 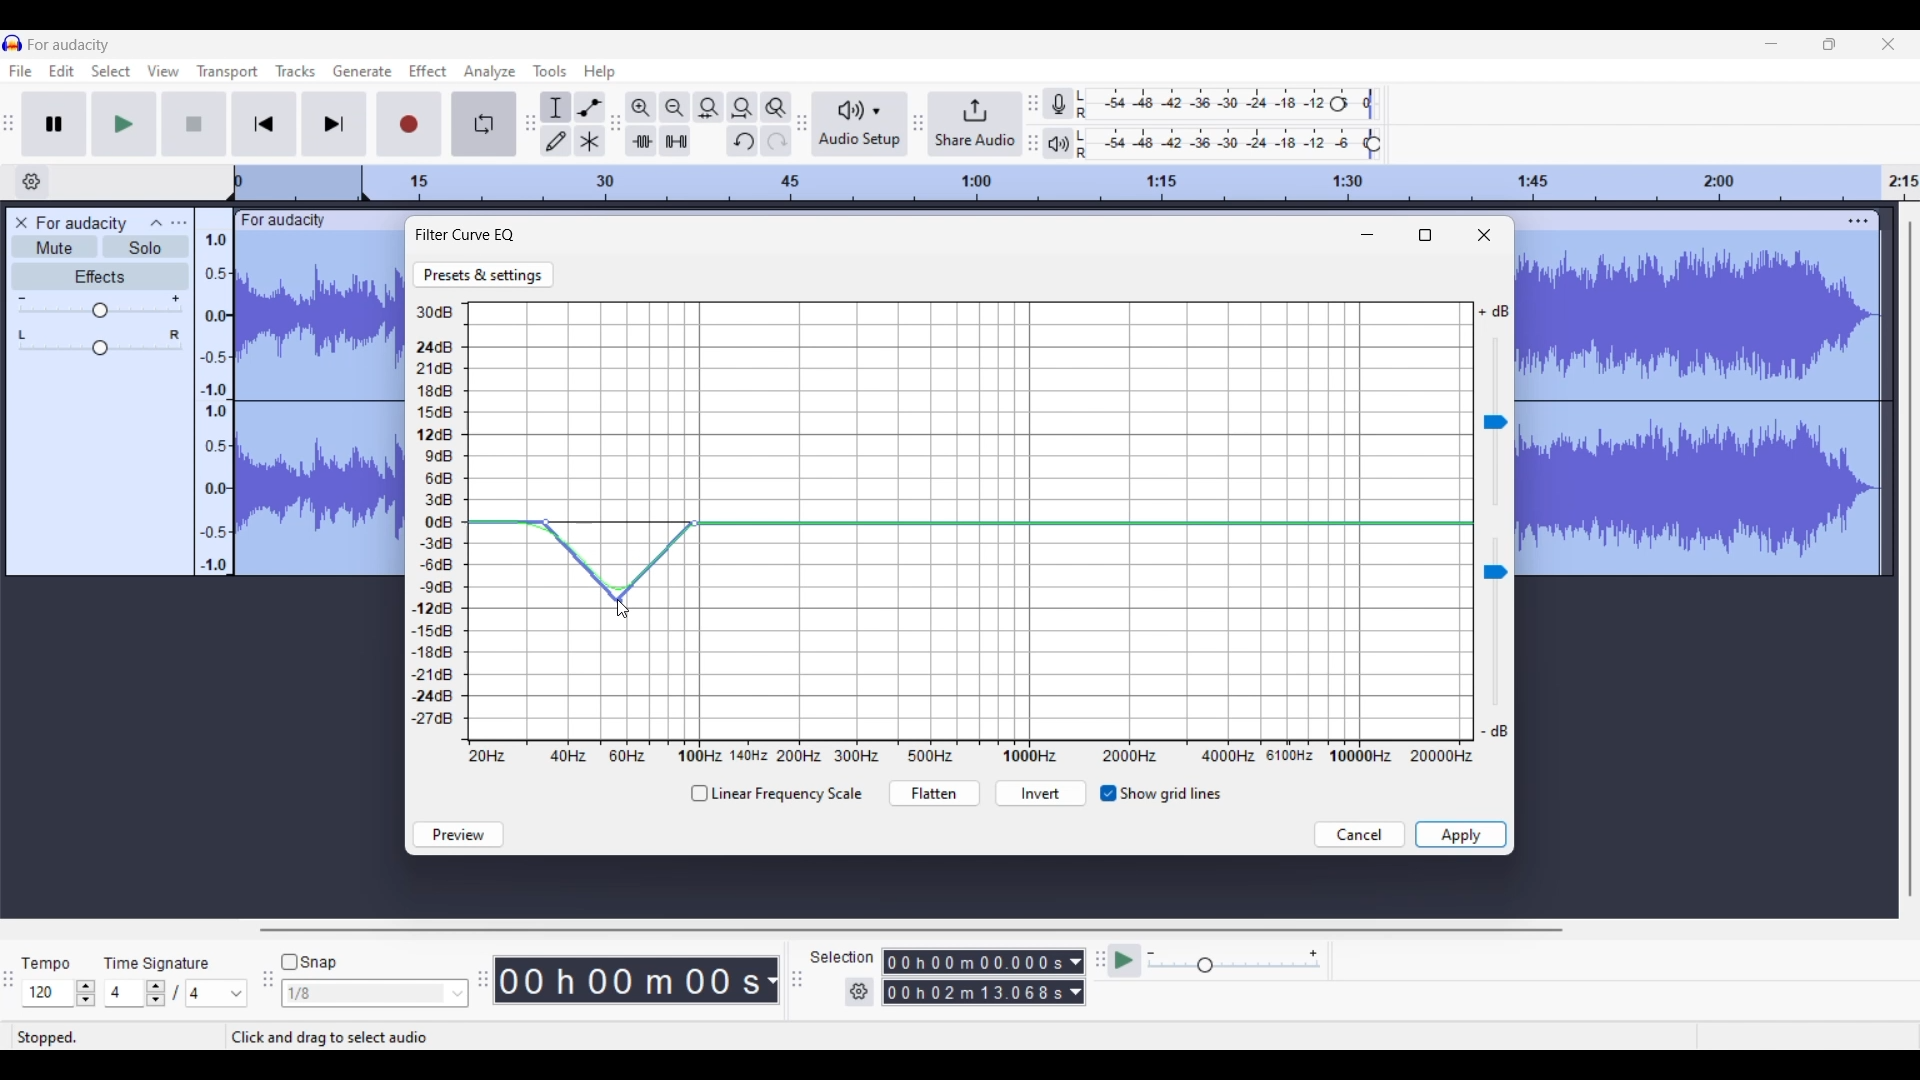 I want to click on Delete track, so click(x=24, y=223).